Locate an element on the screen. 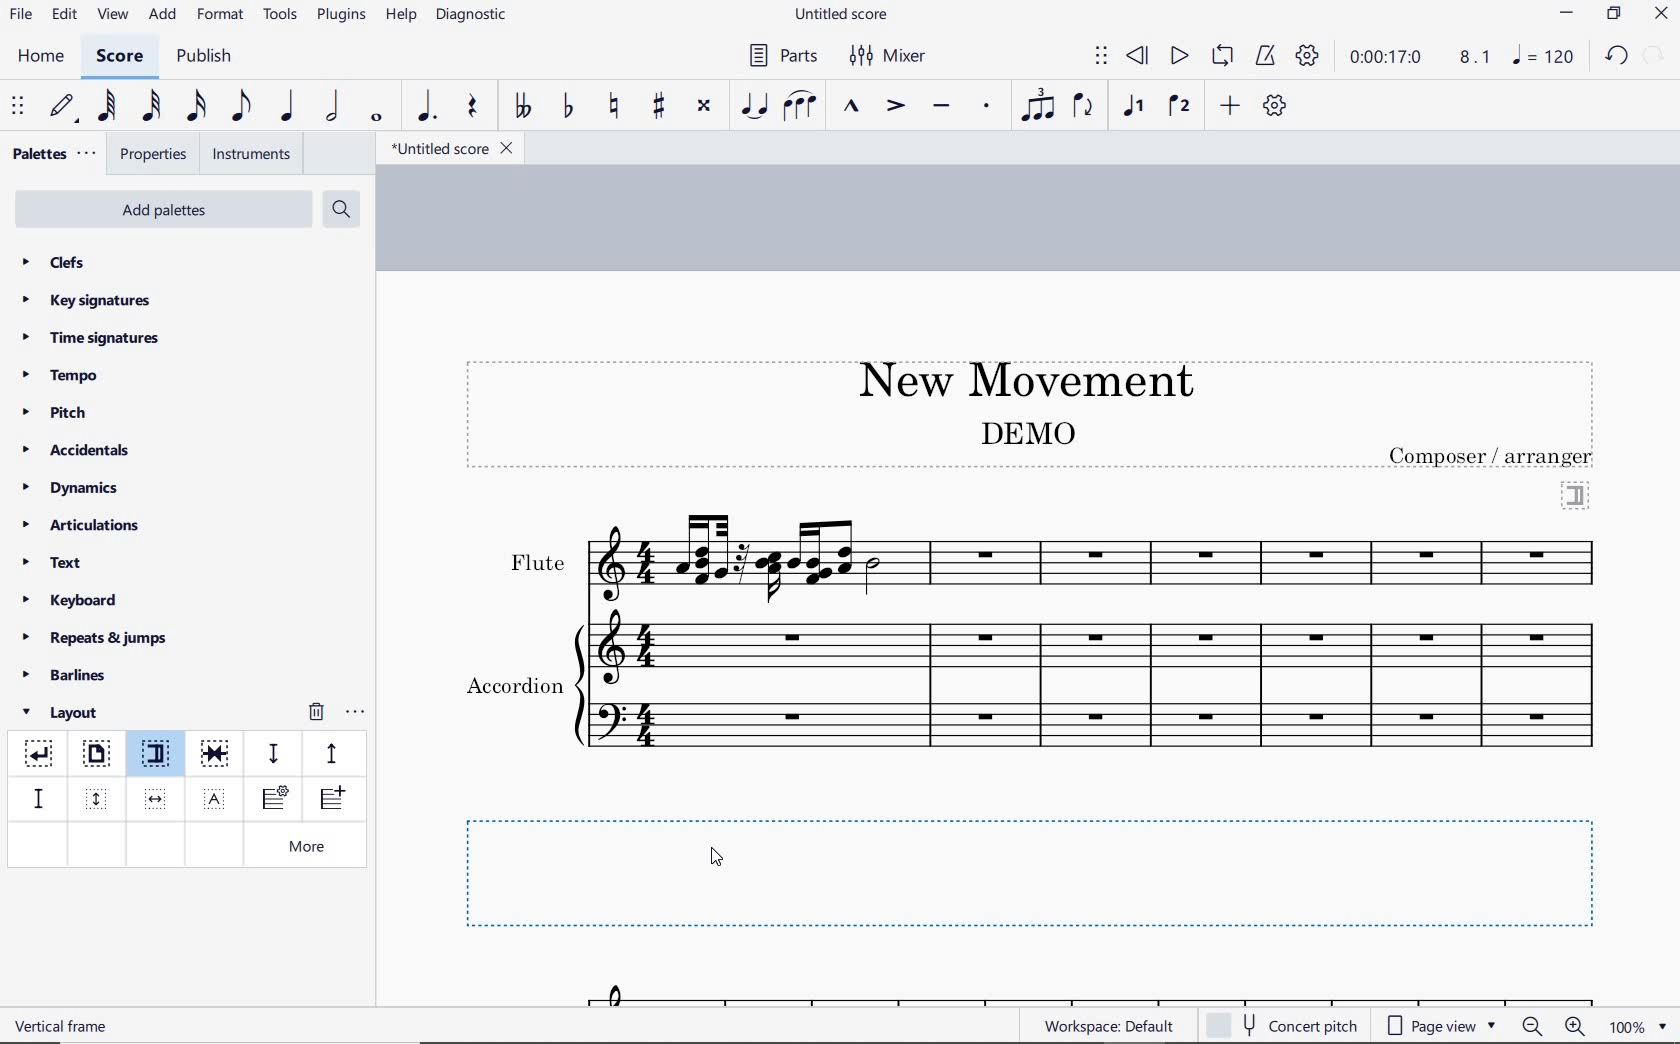  time signatures is located at coordinates (91, 337).